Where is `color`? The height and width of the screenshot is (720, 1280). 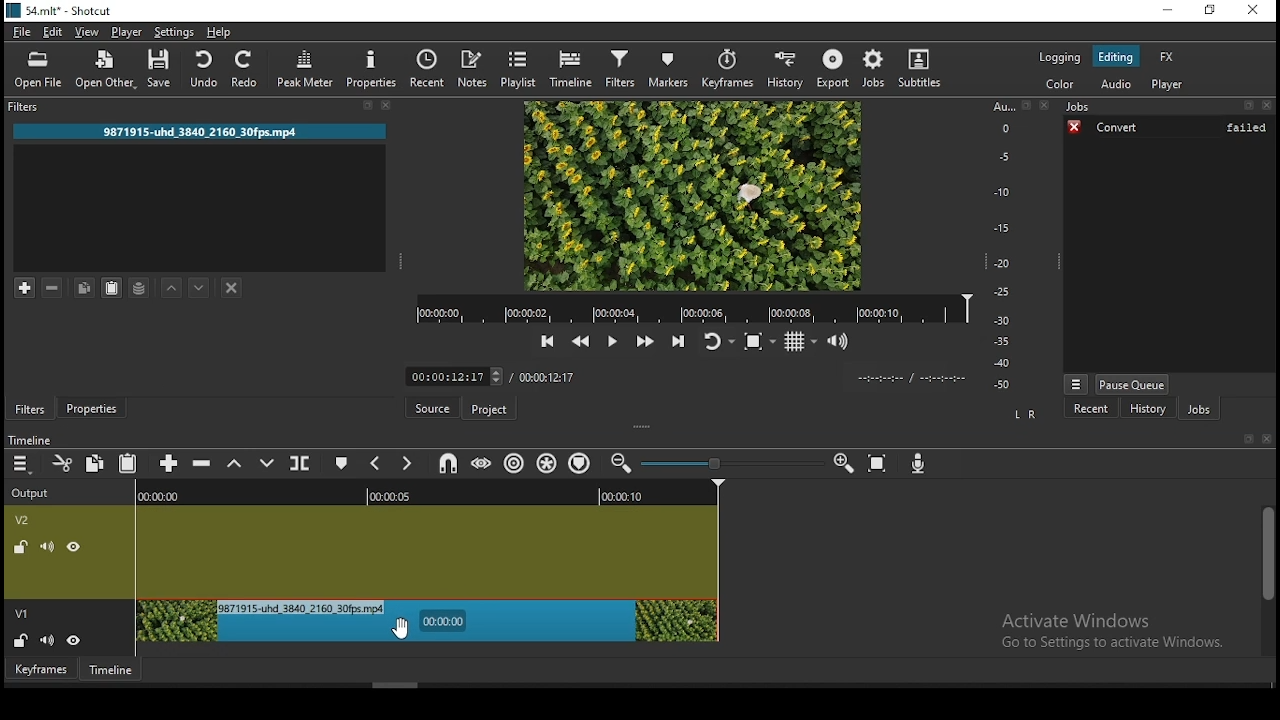 color is located at coordinates (1063, 86).